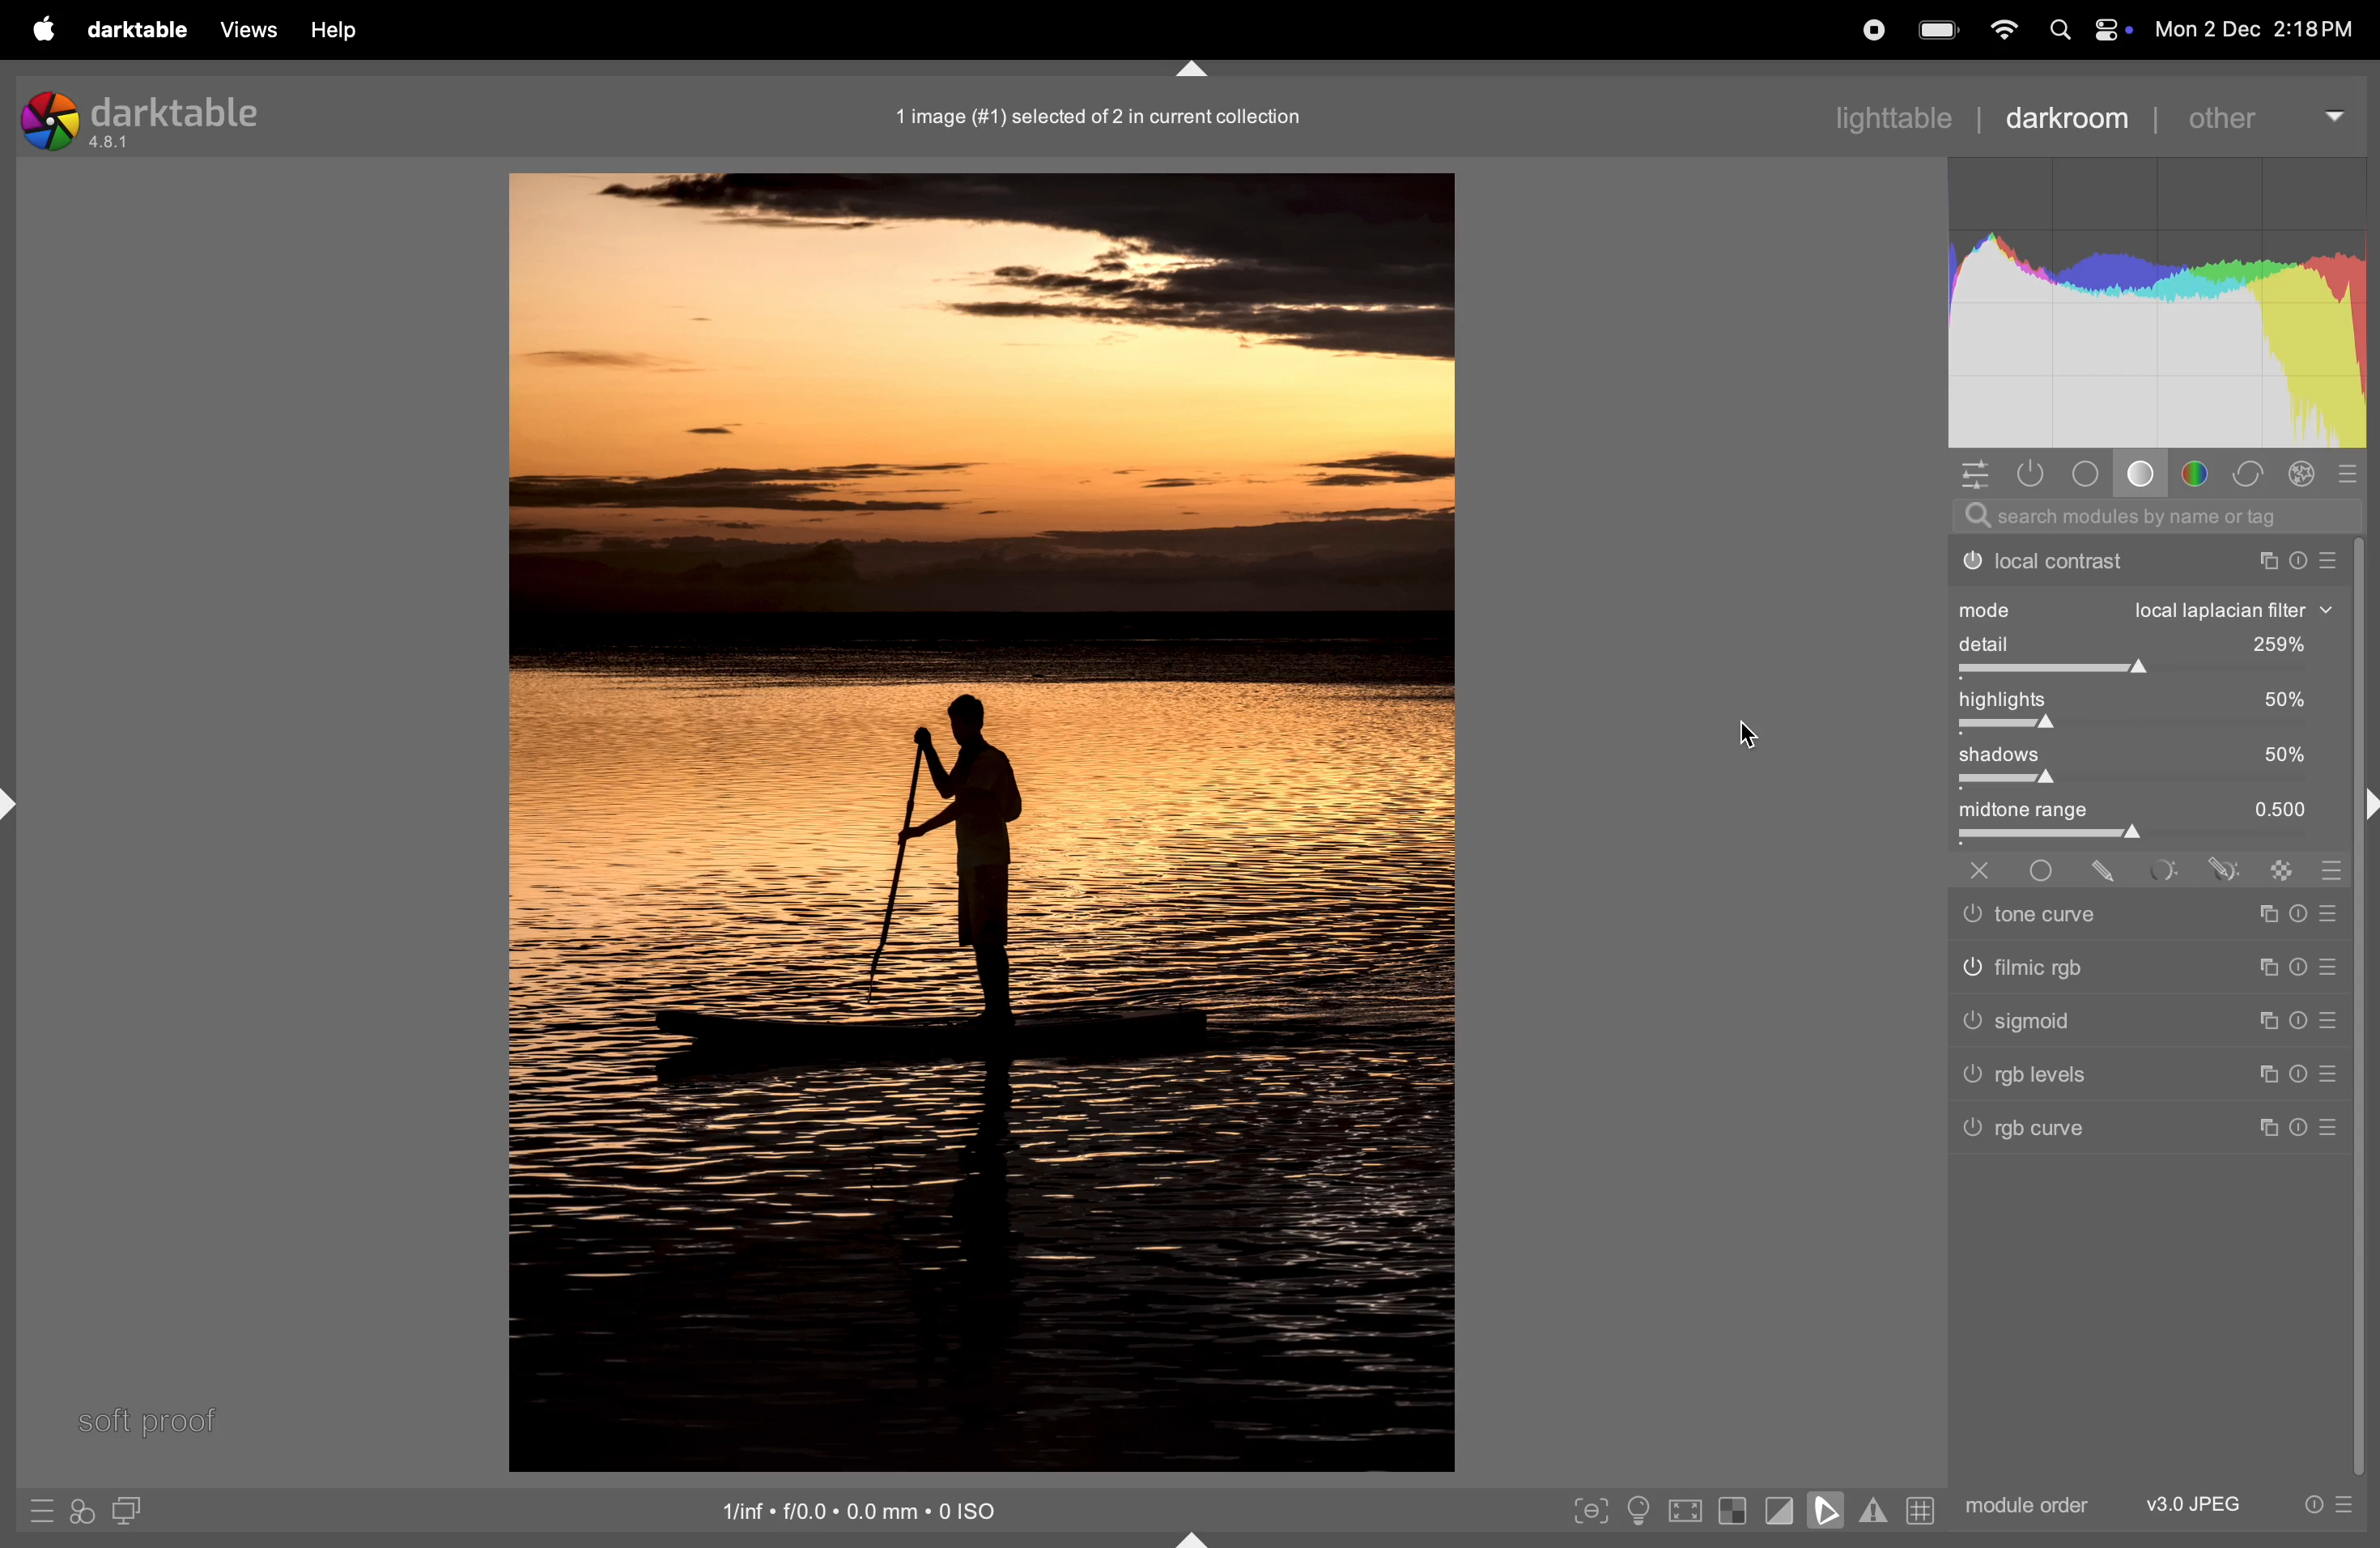  Describe the element at coordinates (343, 29) in the screenshot. I see `help` at that location.